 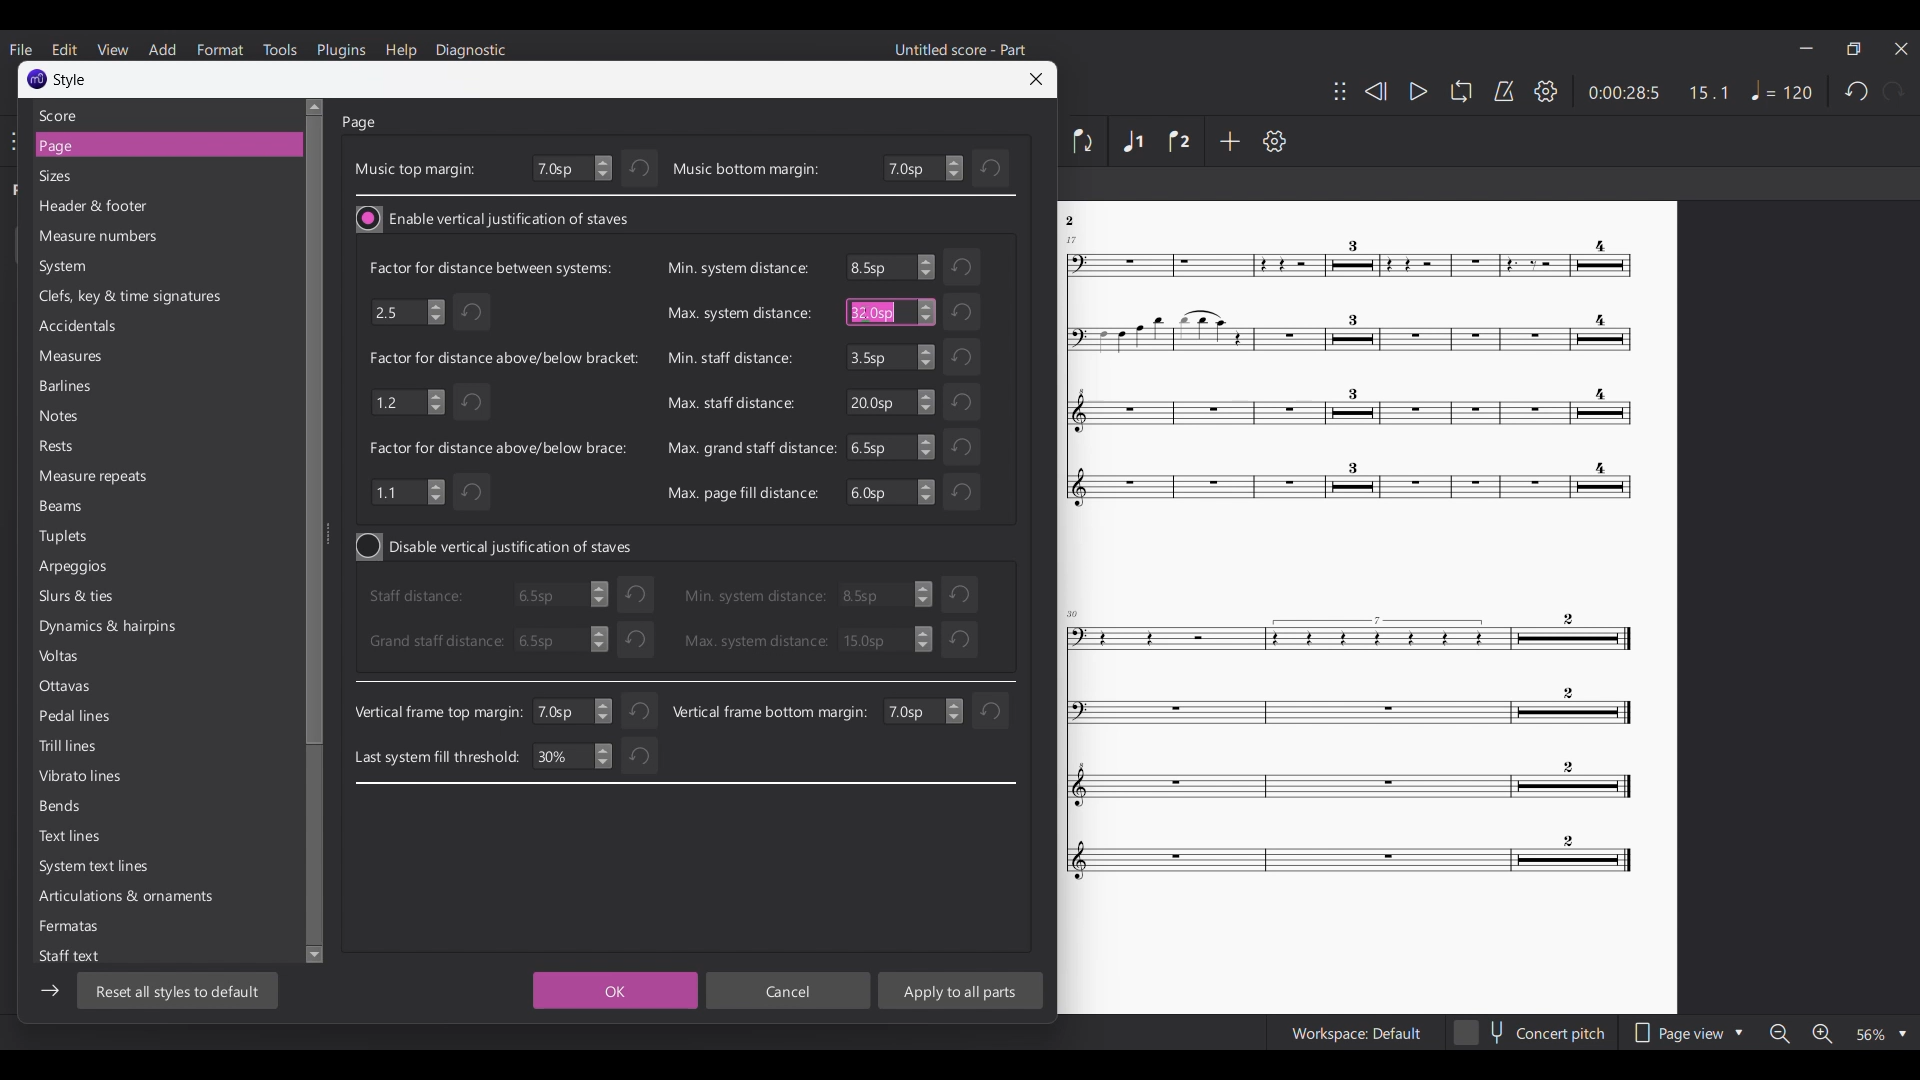 I want to click on Top margin settings, so click(x=572, y=169).